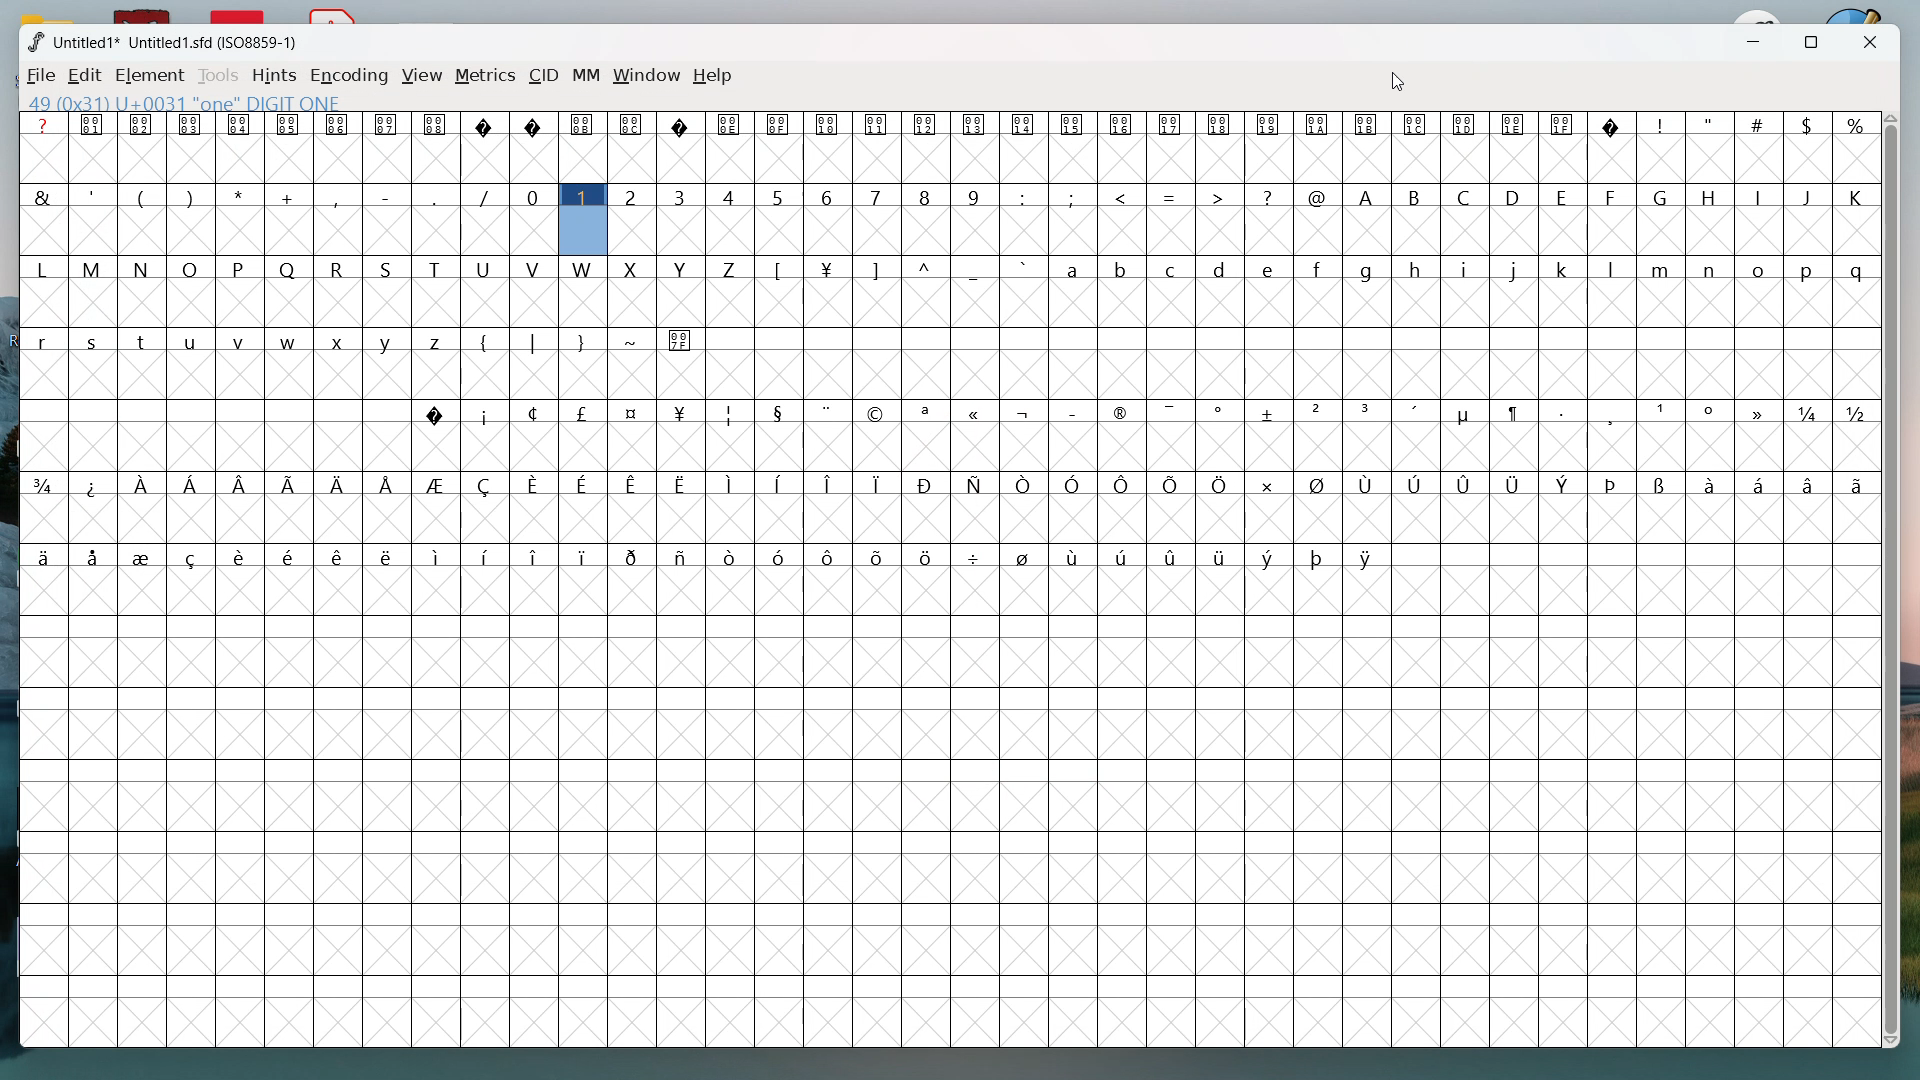 This screenshot has width=1920, height=1080. Describe the element at coordinates (1418, 196) in the screenshot. I see `B` at that location.